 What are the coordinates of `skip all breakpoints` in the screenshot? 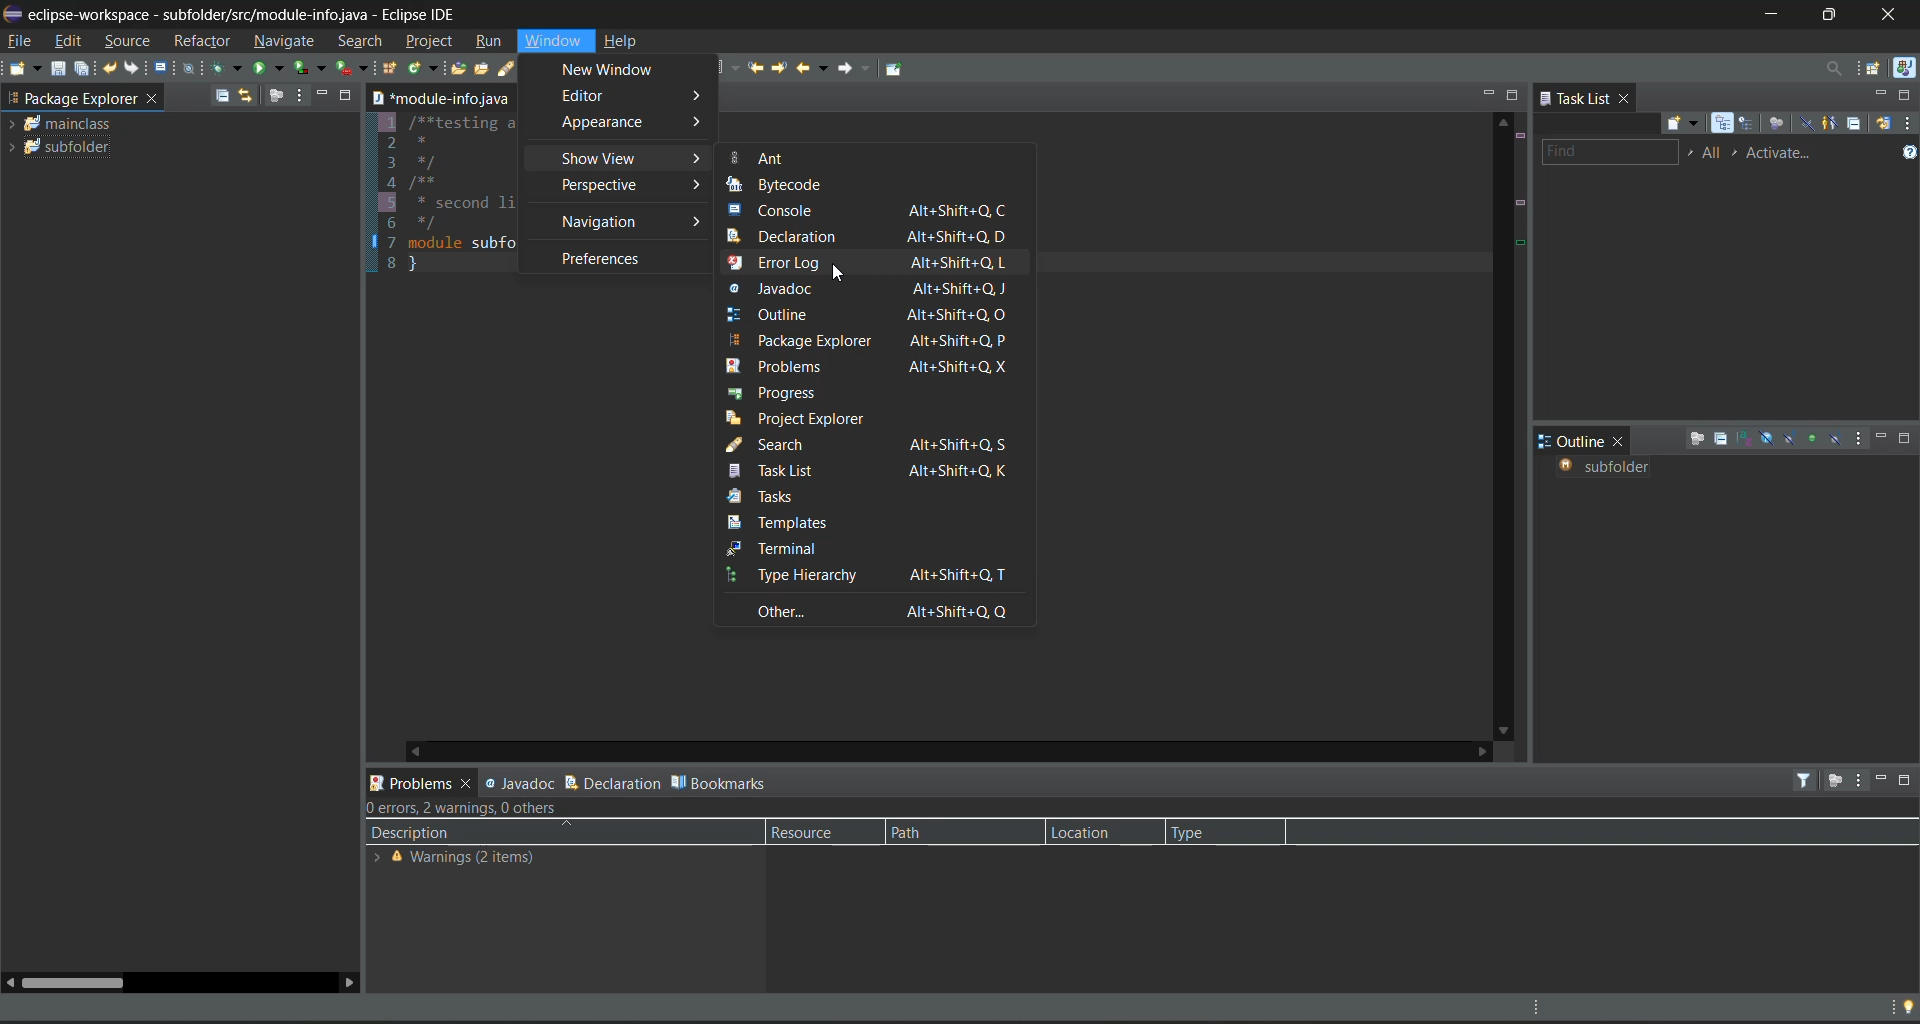 It's located at (190, 69).